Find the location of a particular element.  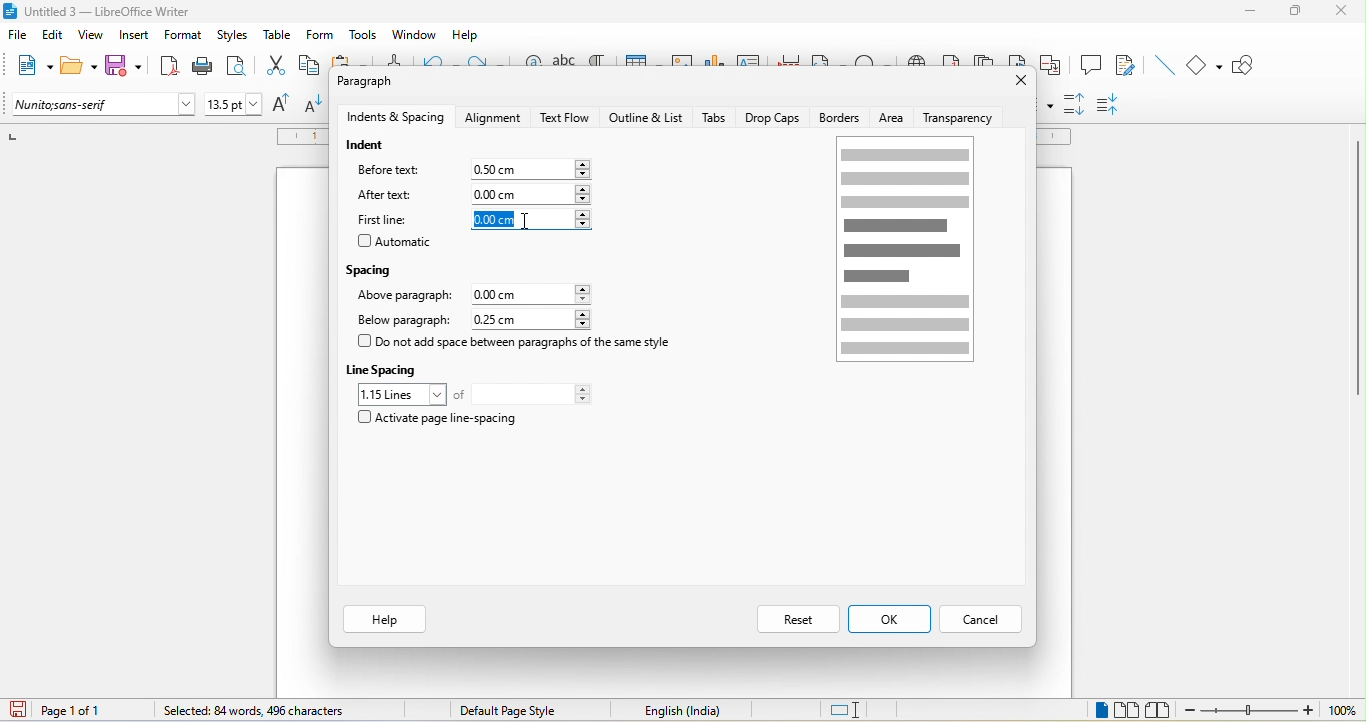

paragraph is located at coordinates (374, 85).